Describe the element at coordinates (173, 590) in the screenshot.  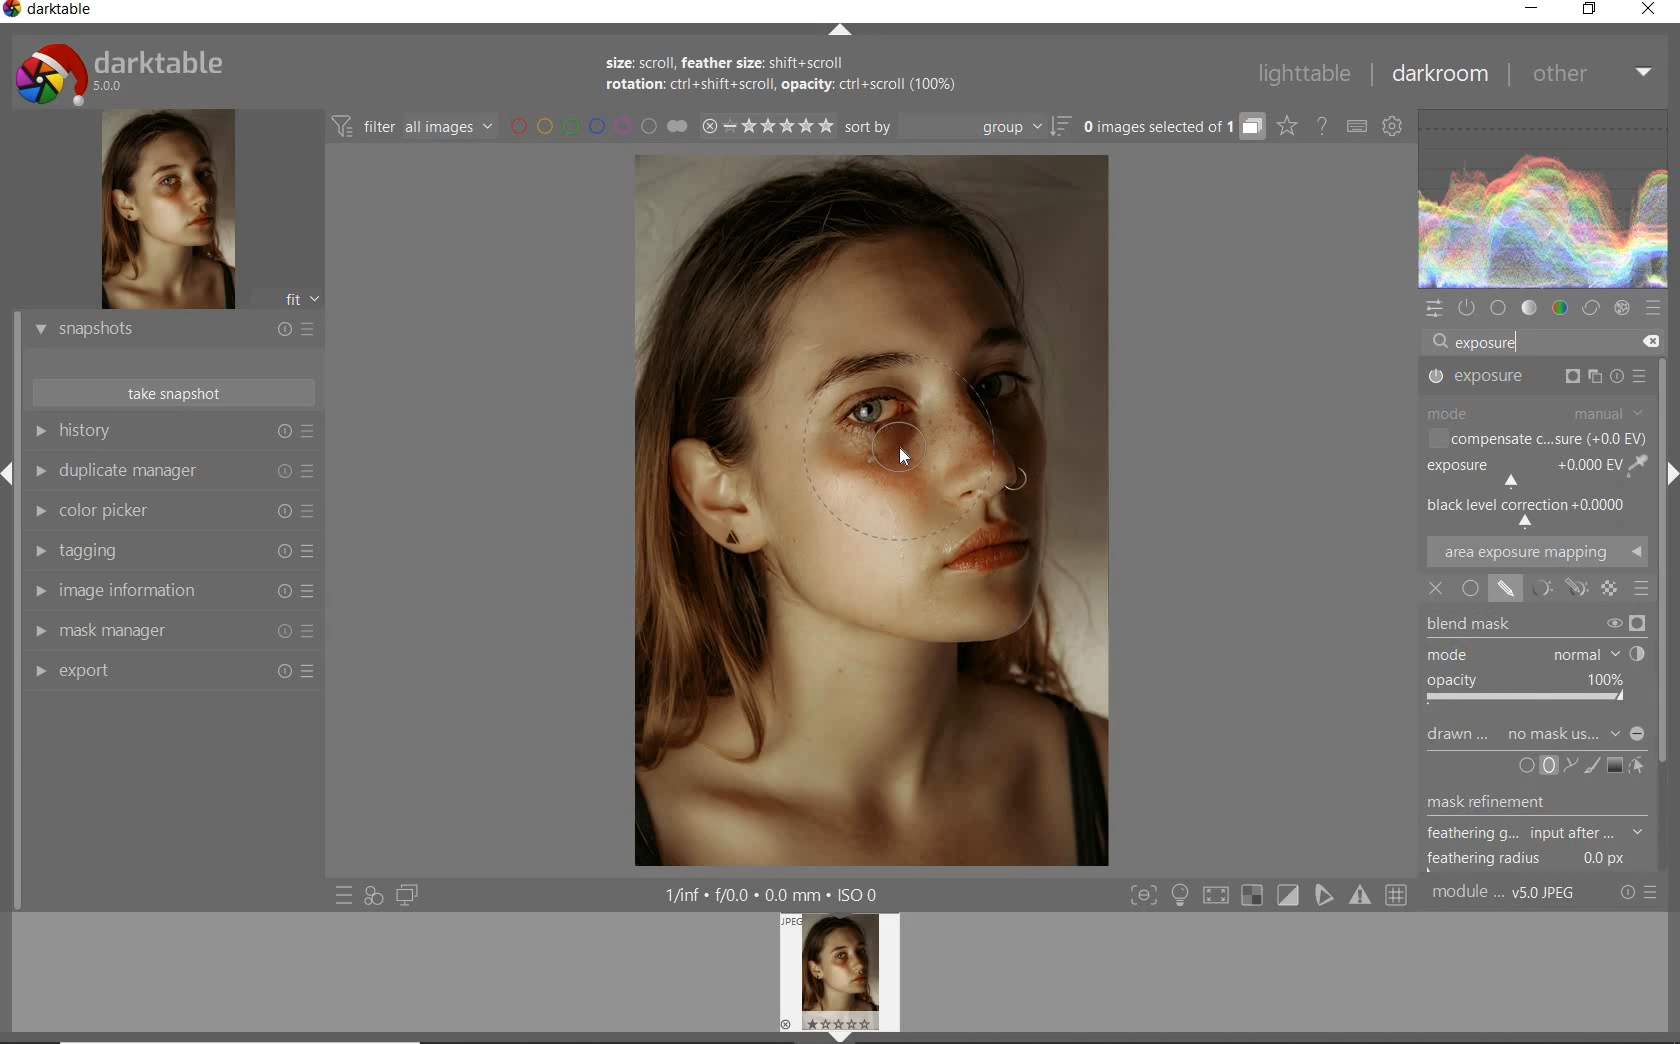
I see `image information` at that location.